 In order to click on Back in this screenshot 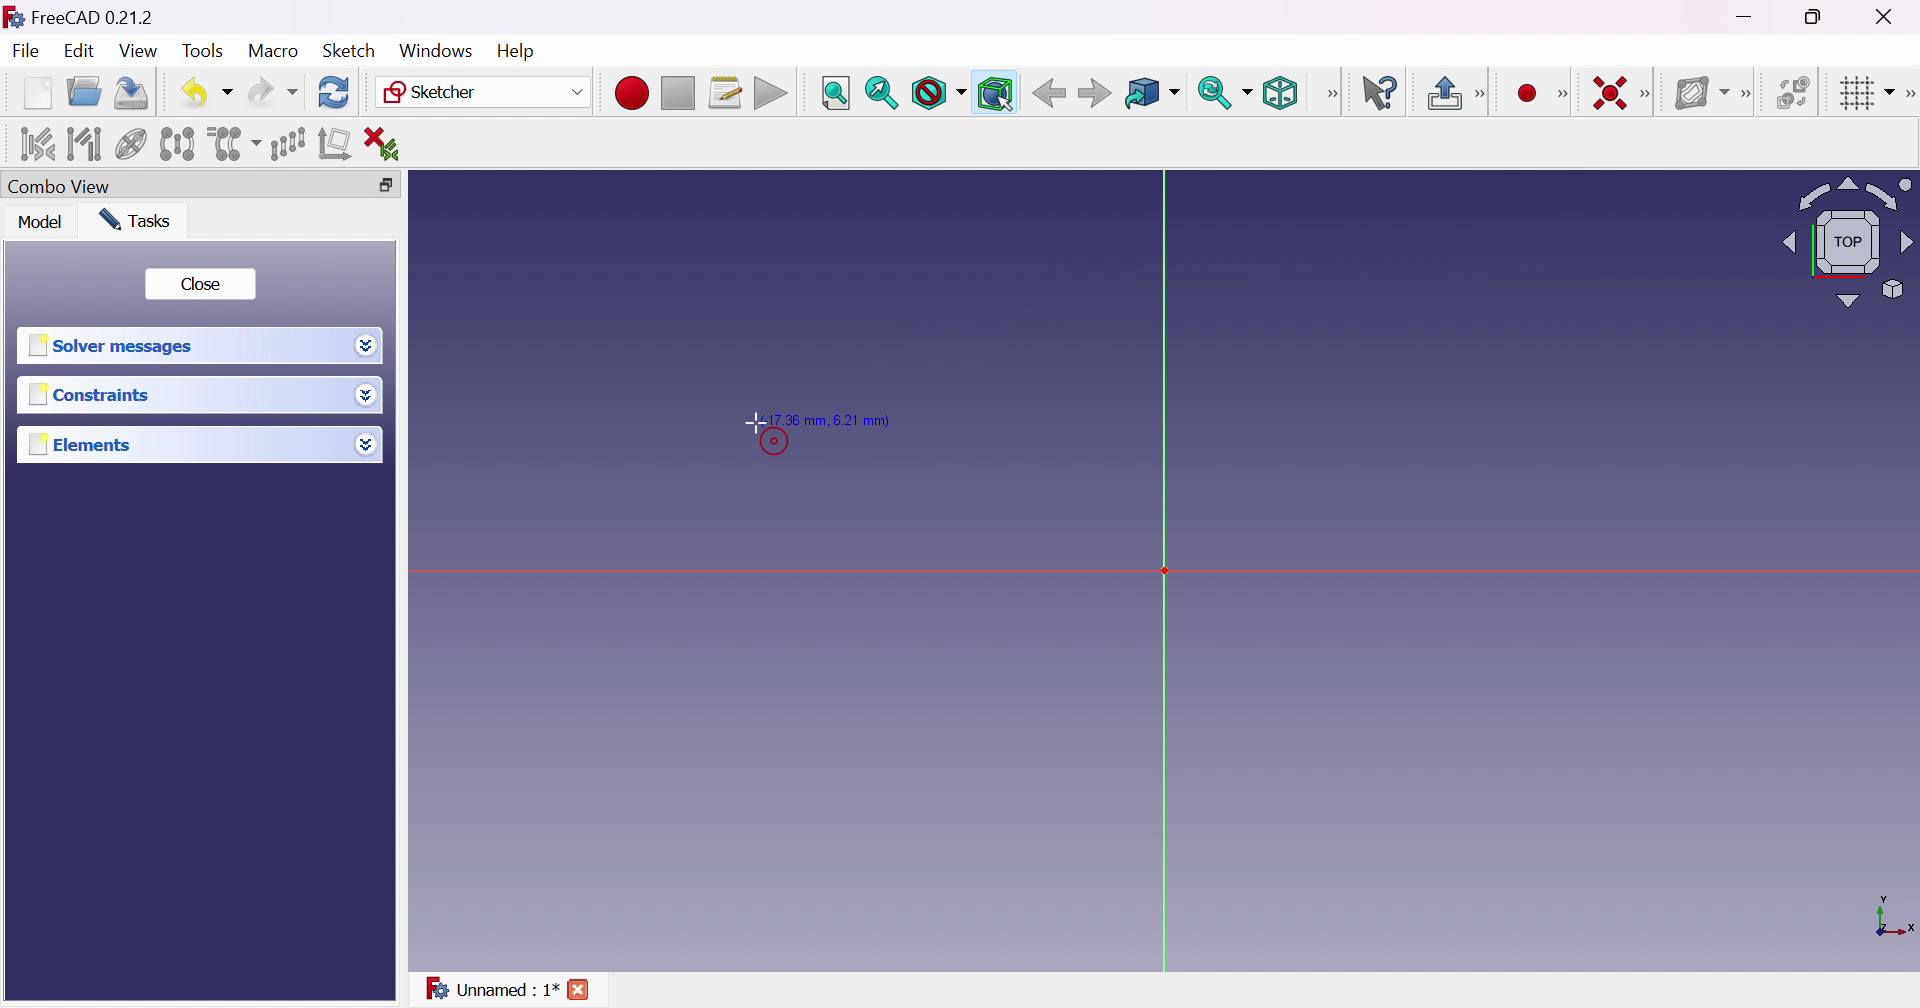, I will do `click(1093, 93)`.